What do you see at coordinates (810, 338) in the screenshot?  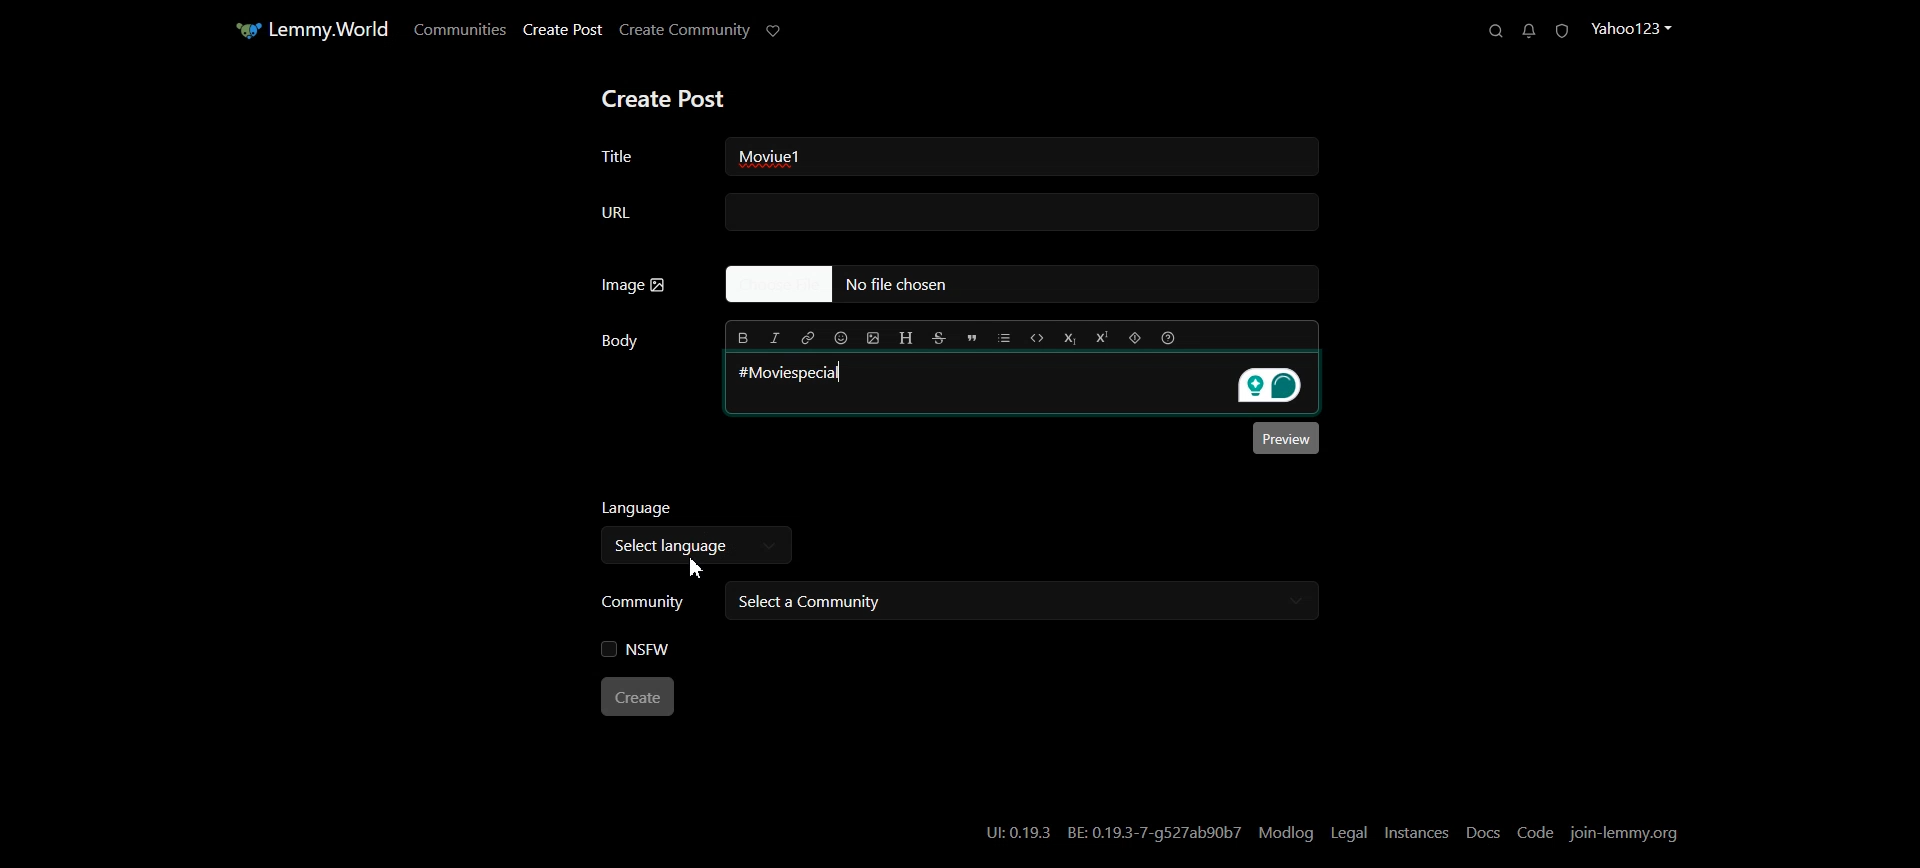 I see `Hyperlink` at bounding box center [810, 338].